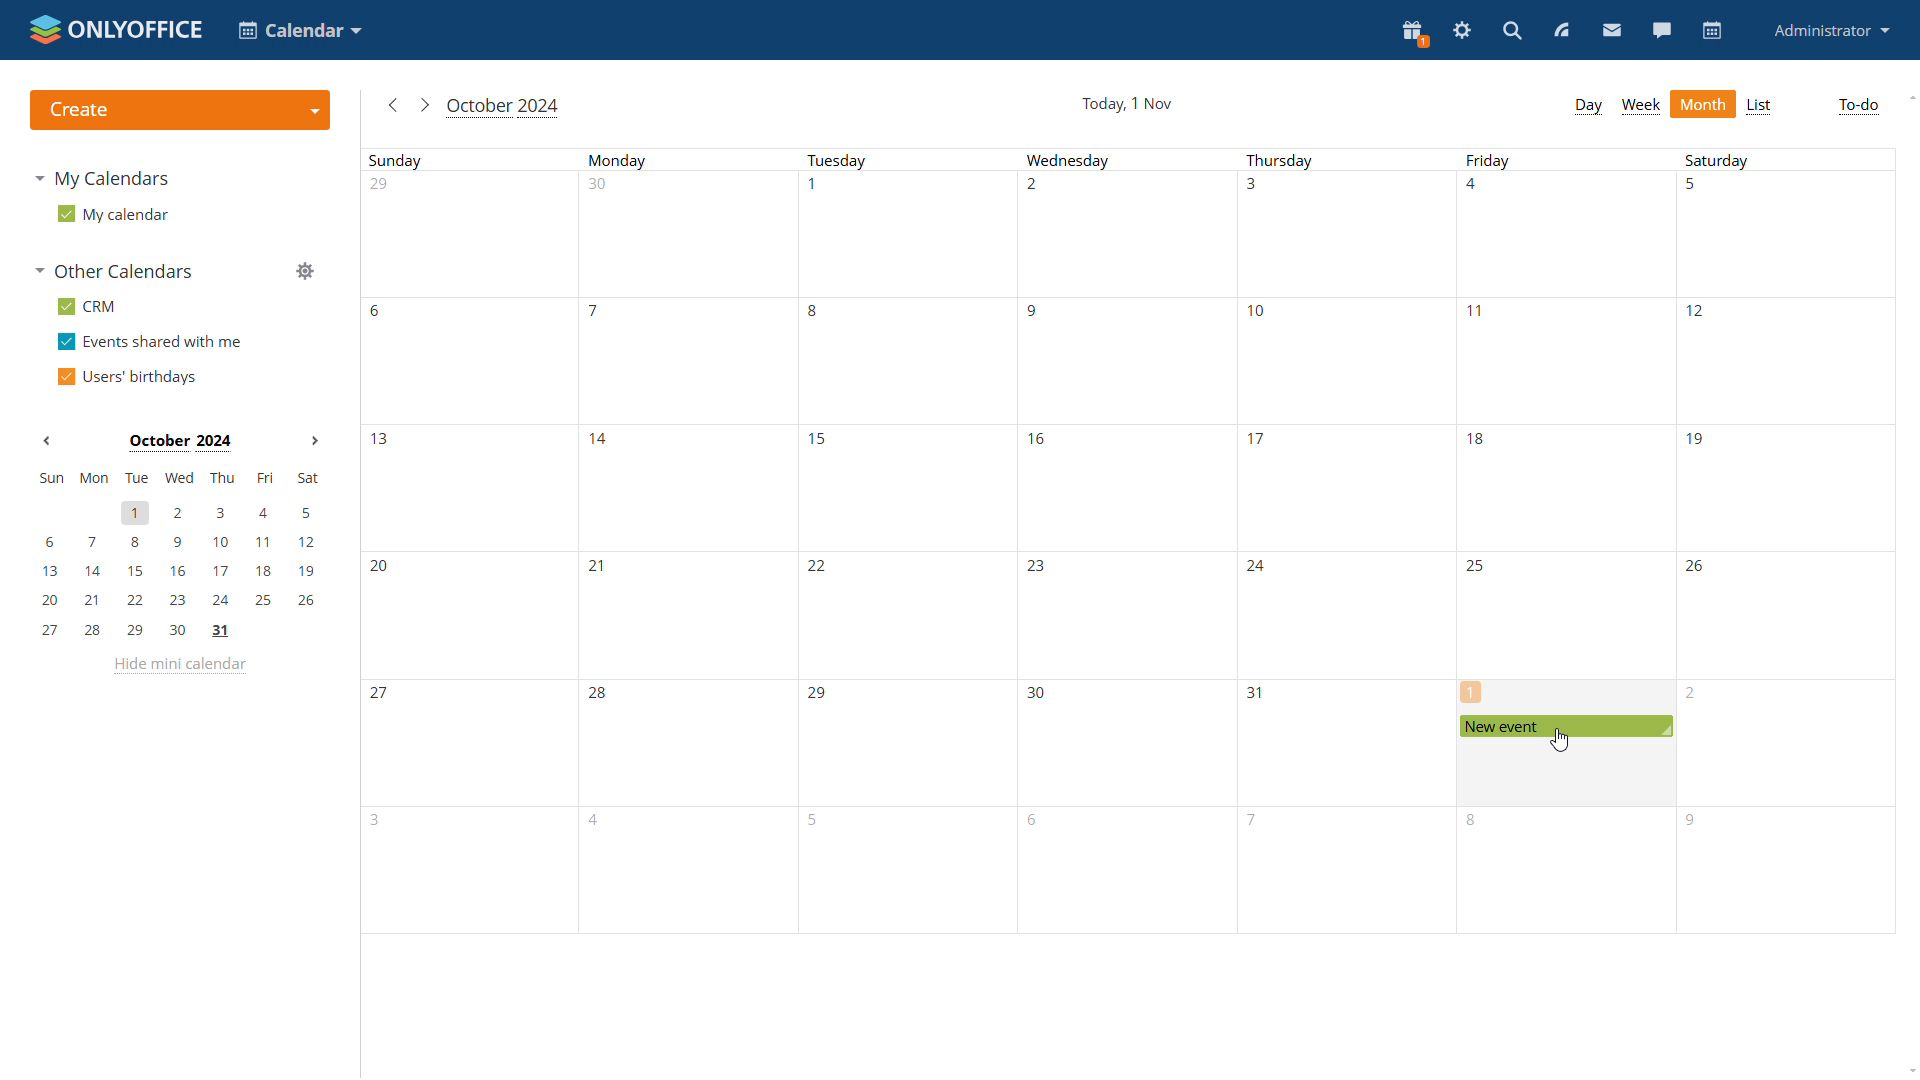 The image size is (1920, 1080). What do you see at coordinates (1560, 741) in the screenshot?
I see `cursor` at bounding box center [1560, 741].